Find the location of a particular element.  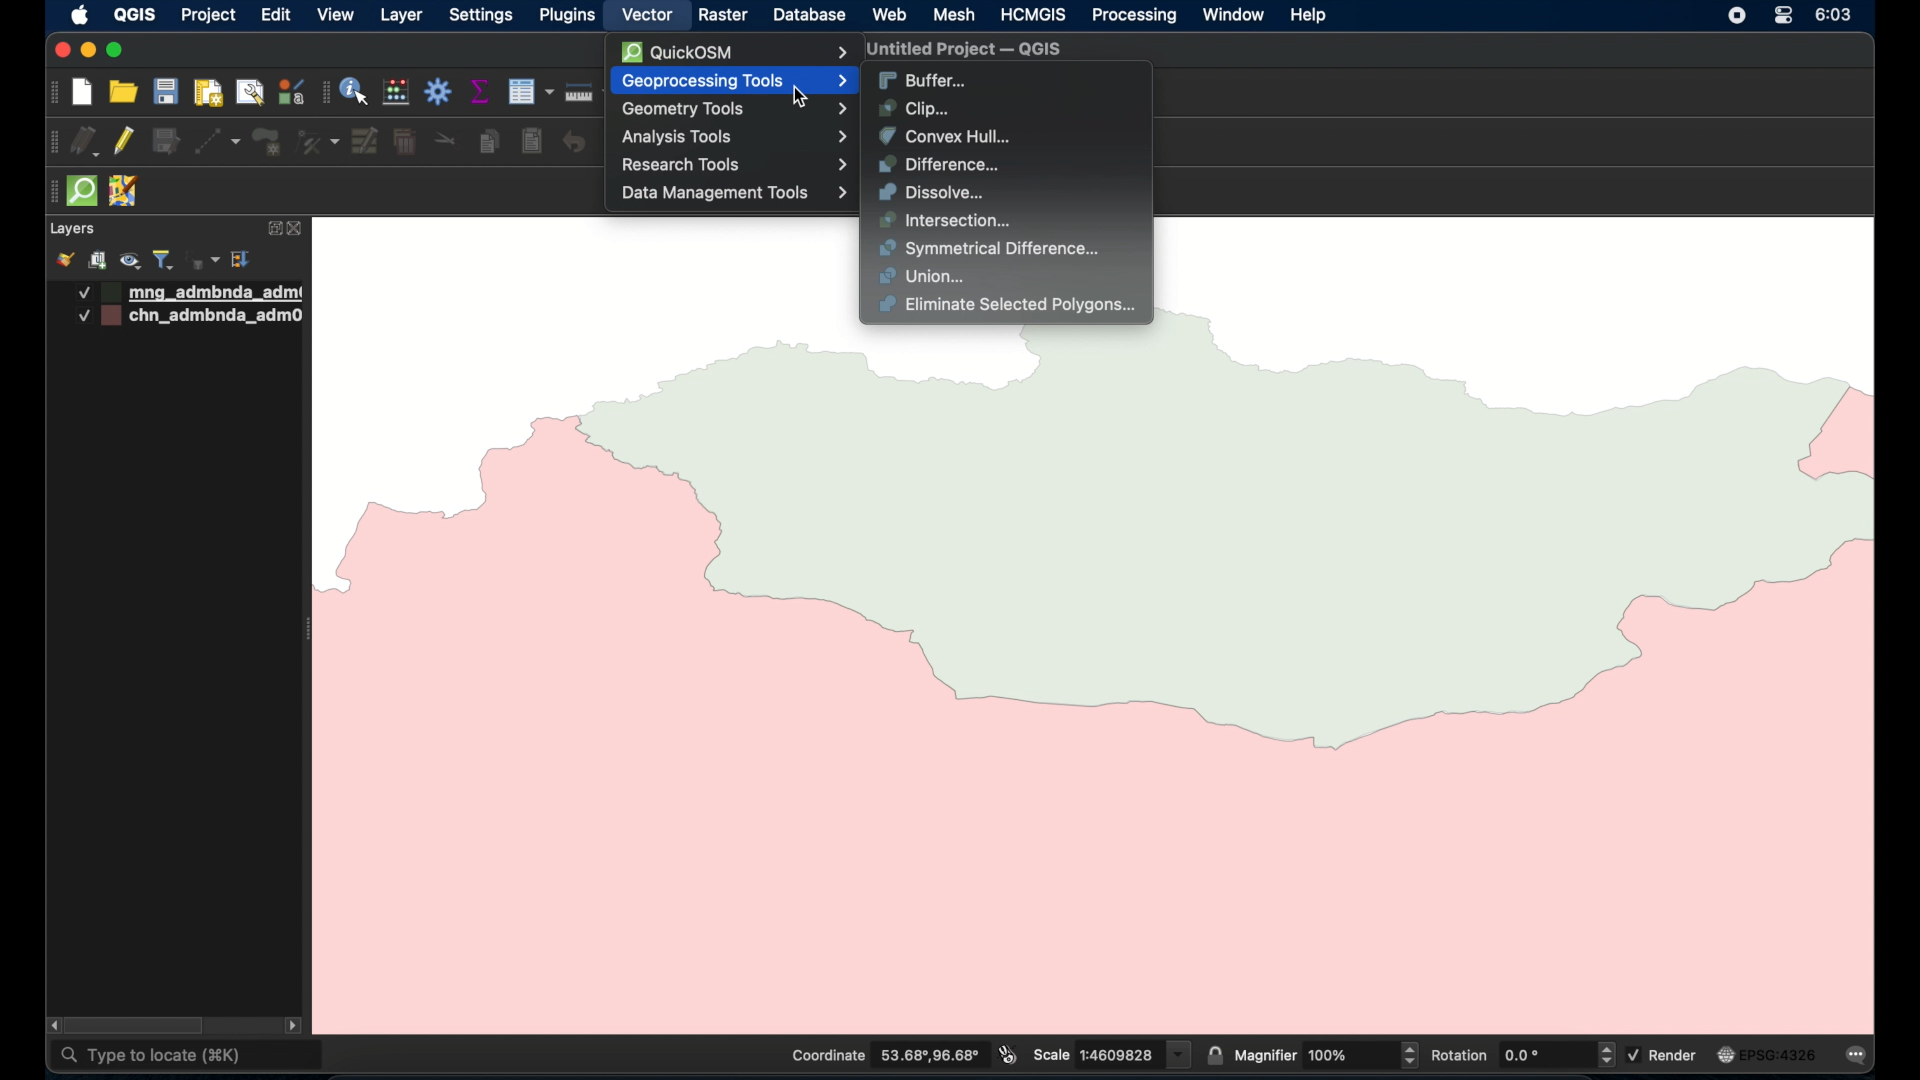

vertex tool is located at coordinates (318, 142).